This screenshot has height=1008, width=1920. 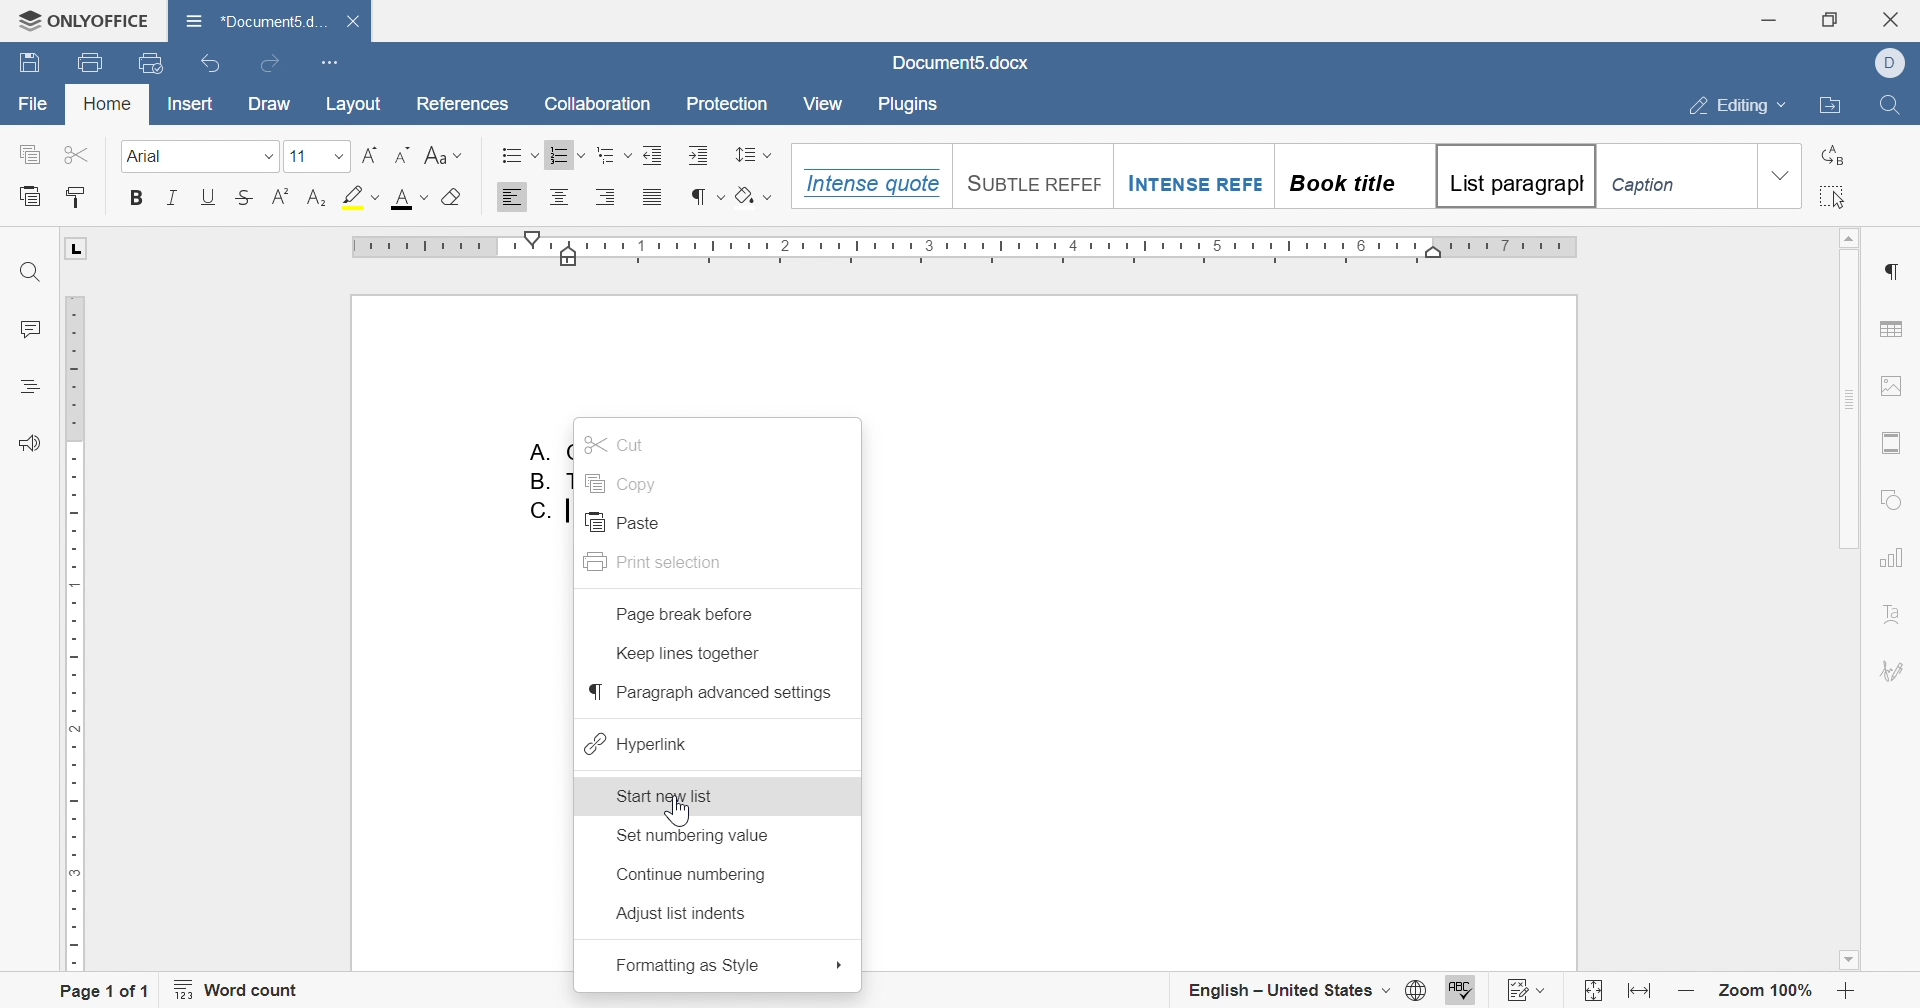 I want to click on paste, so click(x=29, y=194).